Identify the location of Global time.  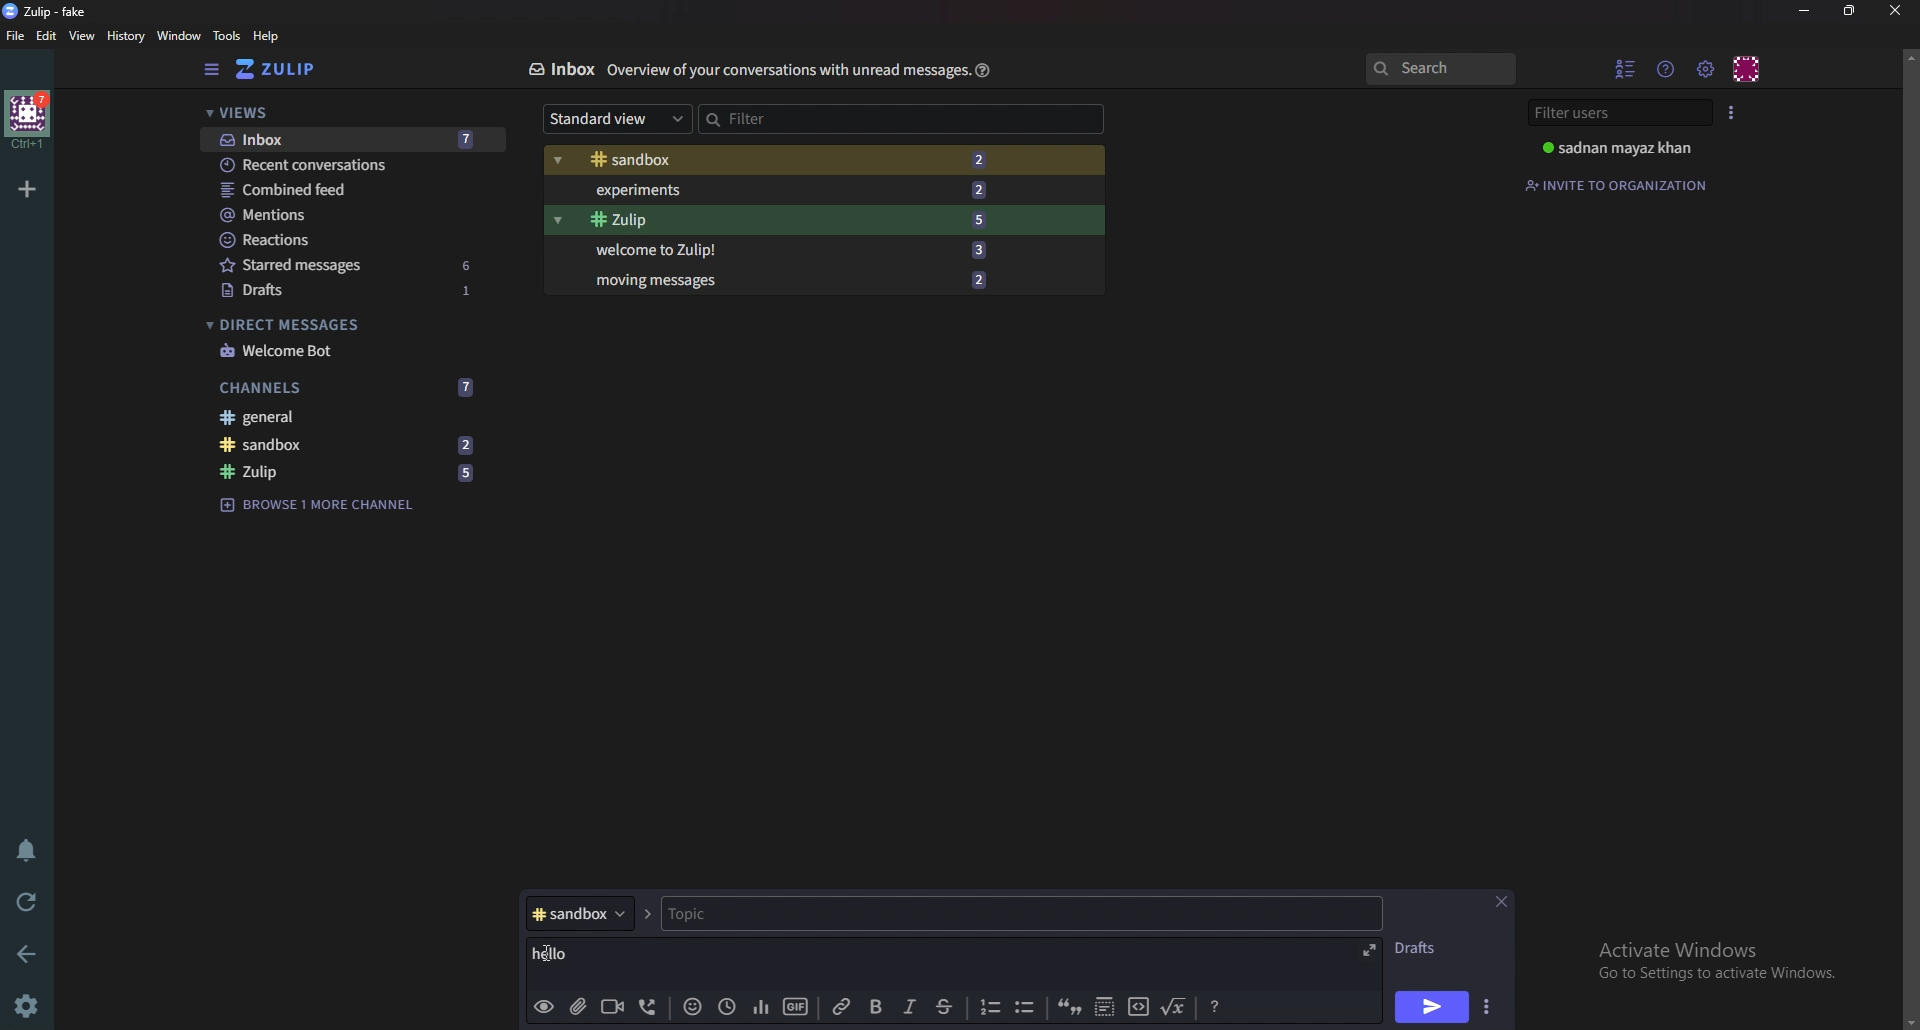
(730, 1006).